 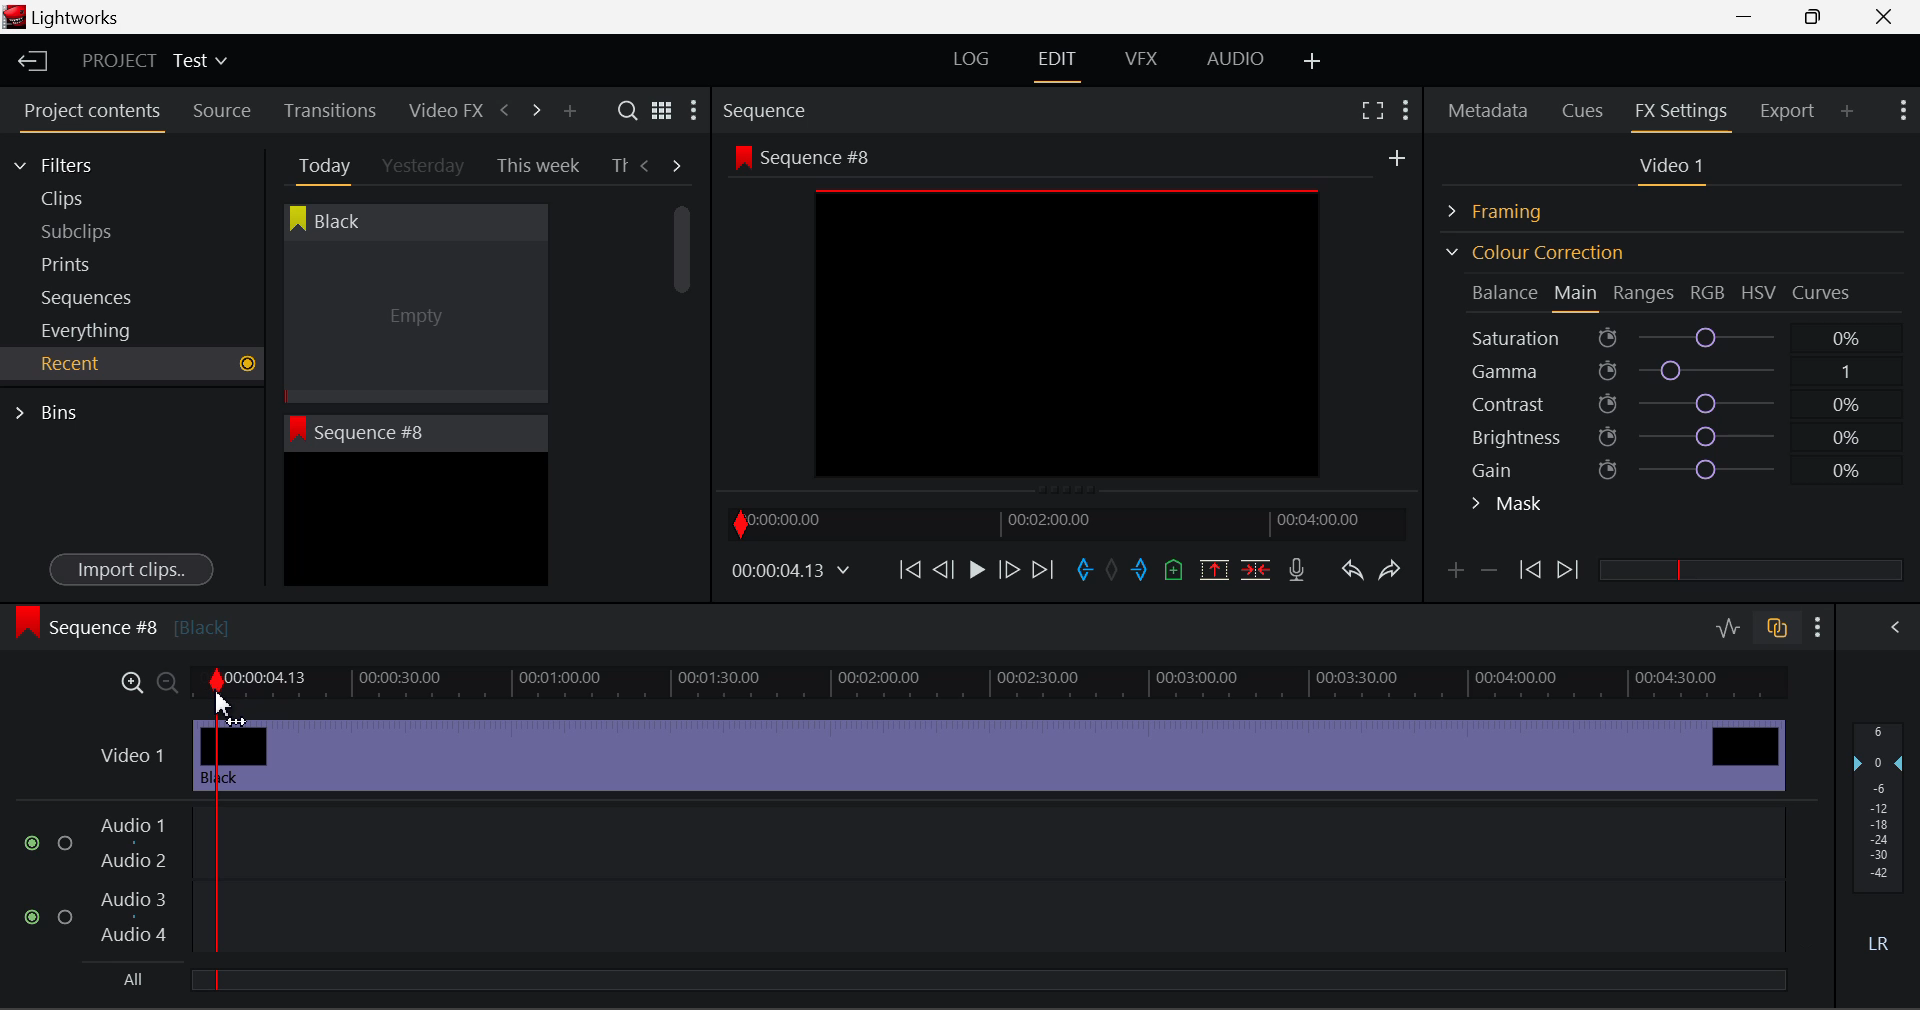 What do you see at coordinates (1511, 208) in the screenshot?
I see `Framing Section` at bounding box center [1511, 208].